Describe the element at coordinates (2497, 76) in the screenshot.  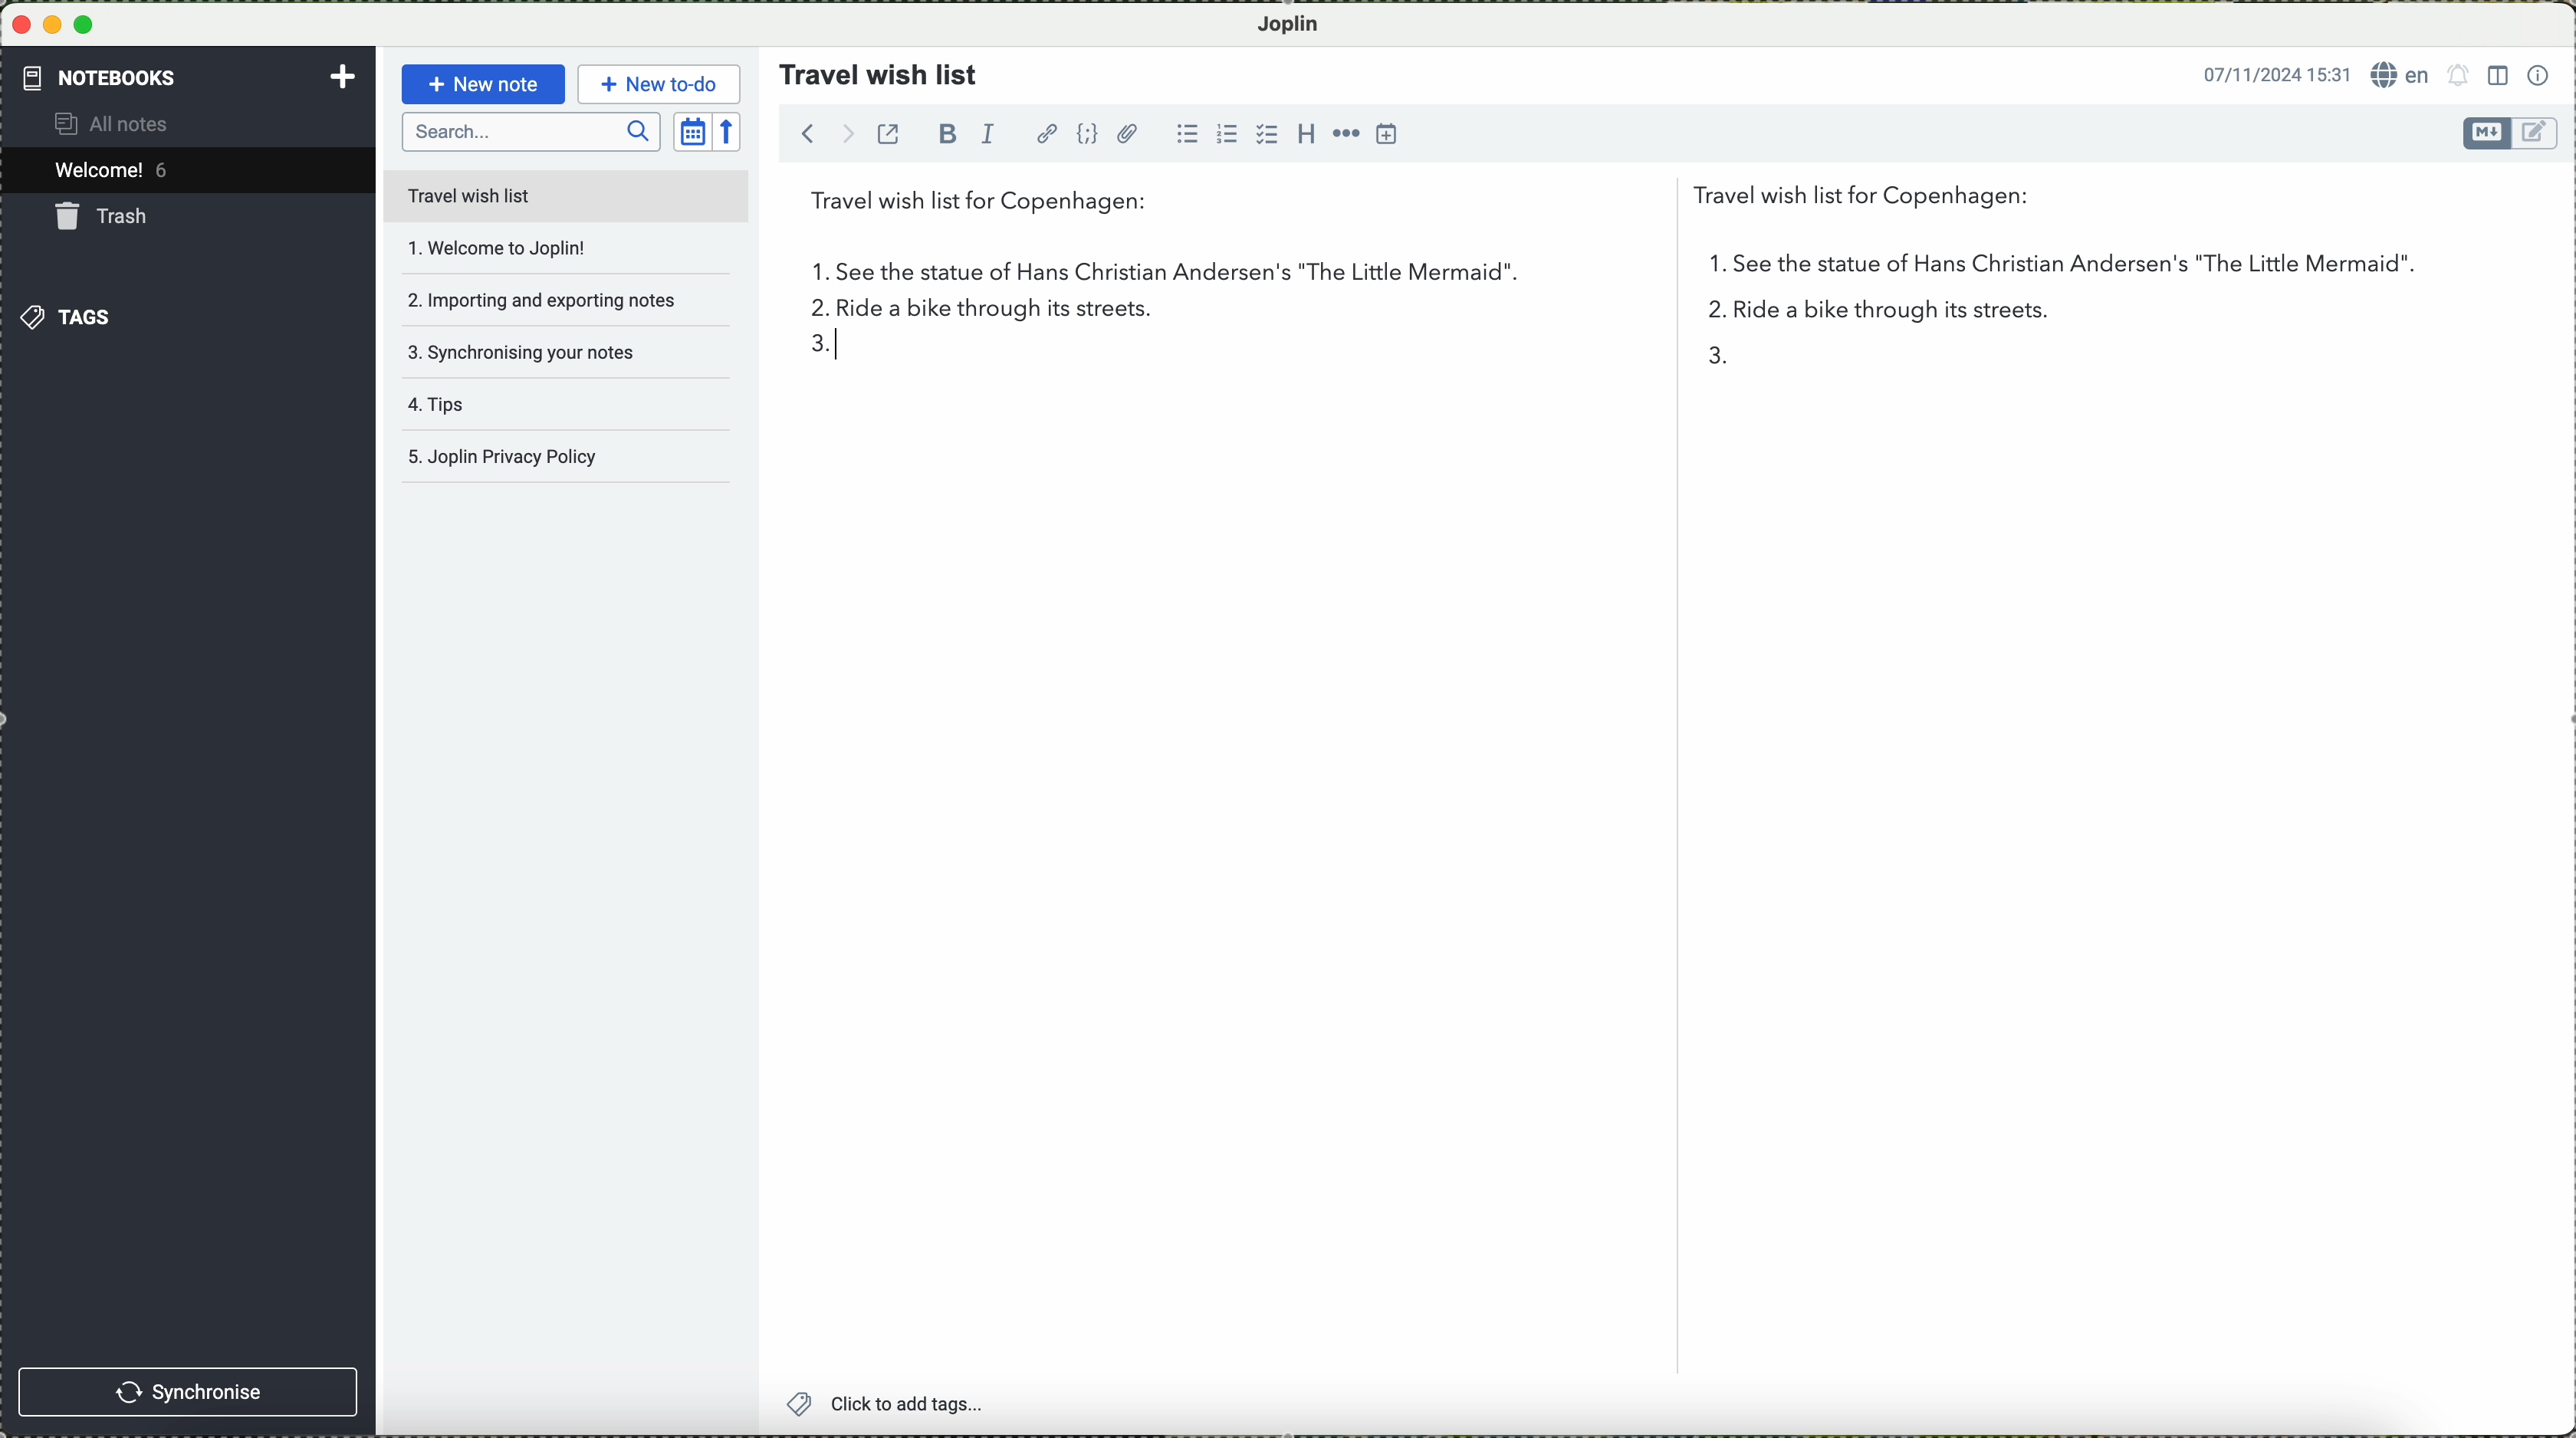
I see `toggle editor layout` at that location.